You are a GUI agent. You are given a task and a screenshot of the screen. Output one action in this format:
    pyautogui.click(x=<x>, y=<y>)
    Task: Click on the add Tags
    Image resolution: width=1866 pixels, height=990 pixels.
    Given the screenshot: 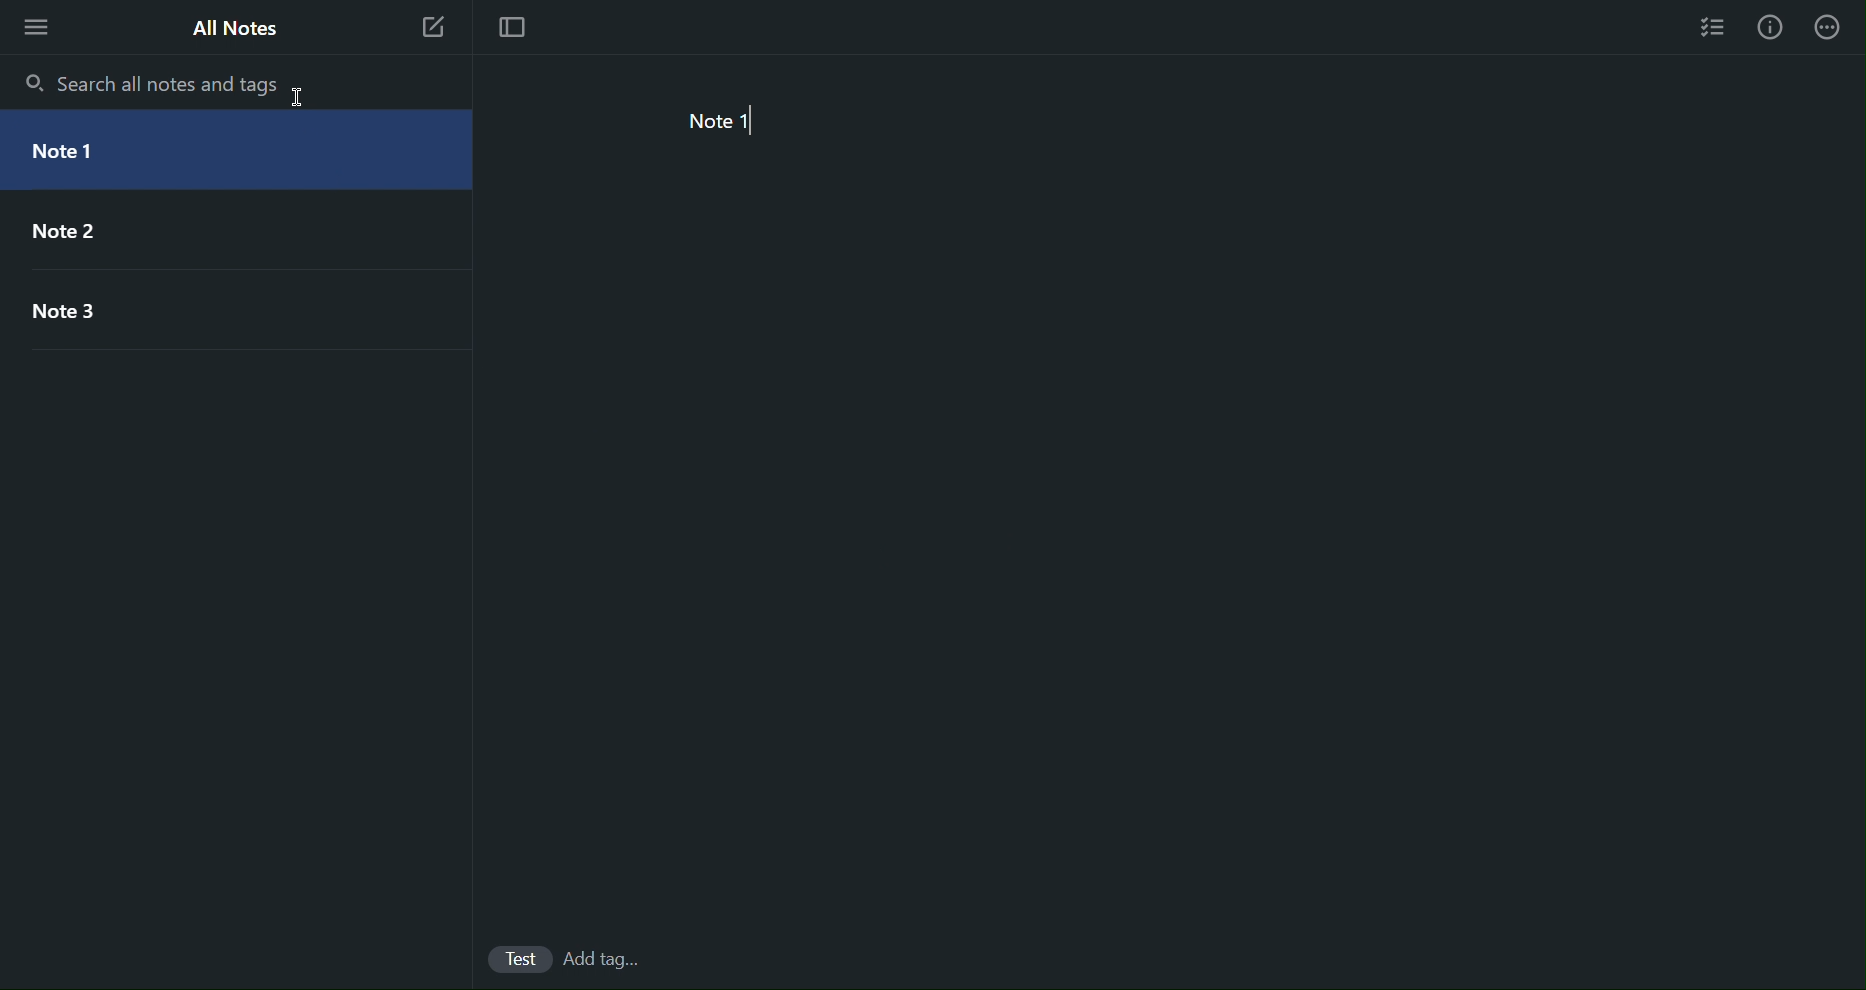 What is the action you would take?
    pyautogui.click(x=606, y=959)
    